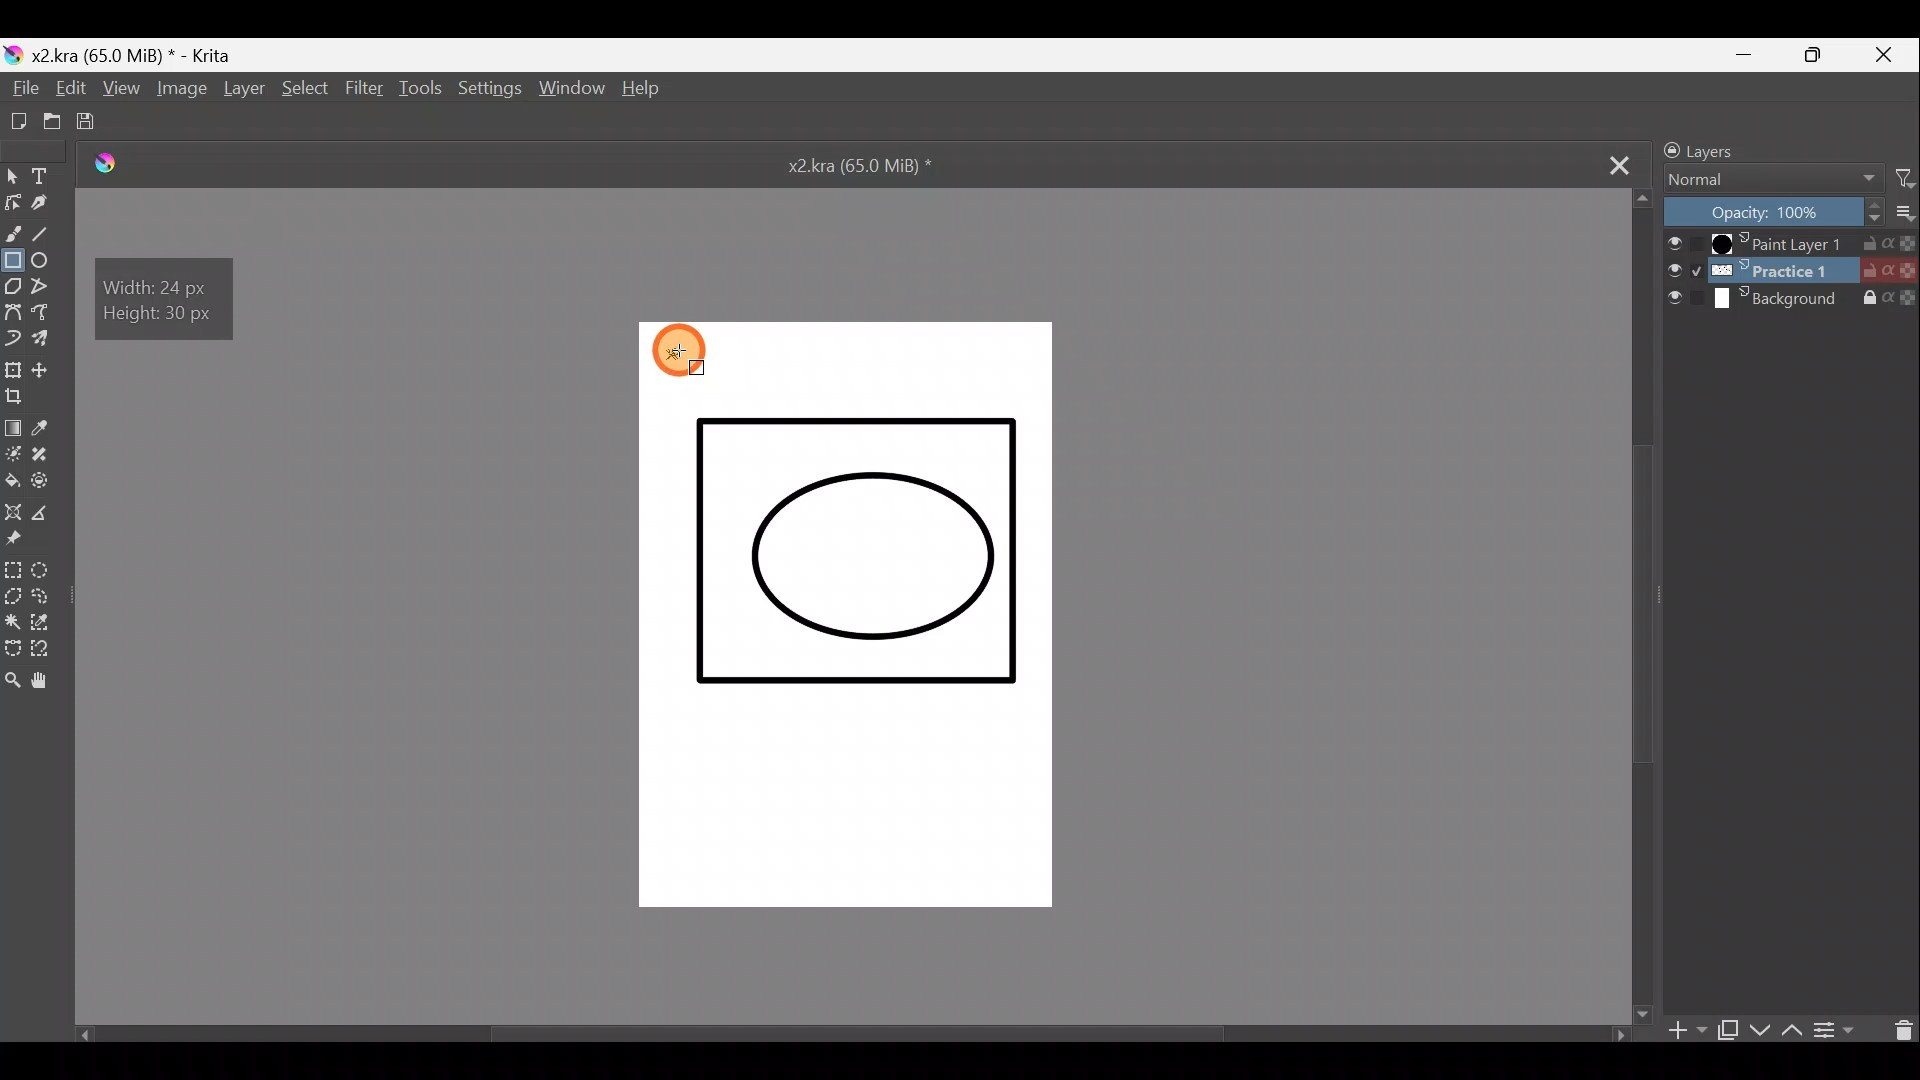 The image size is (1920, 1080). Describe the element at coordinates (13, 624) in the screenshot. I see `Contiguous selection tool` at that location.